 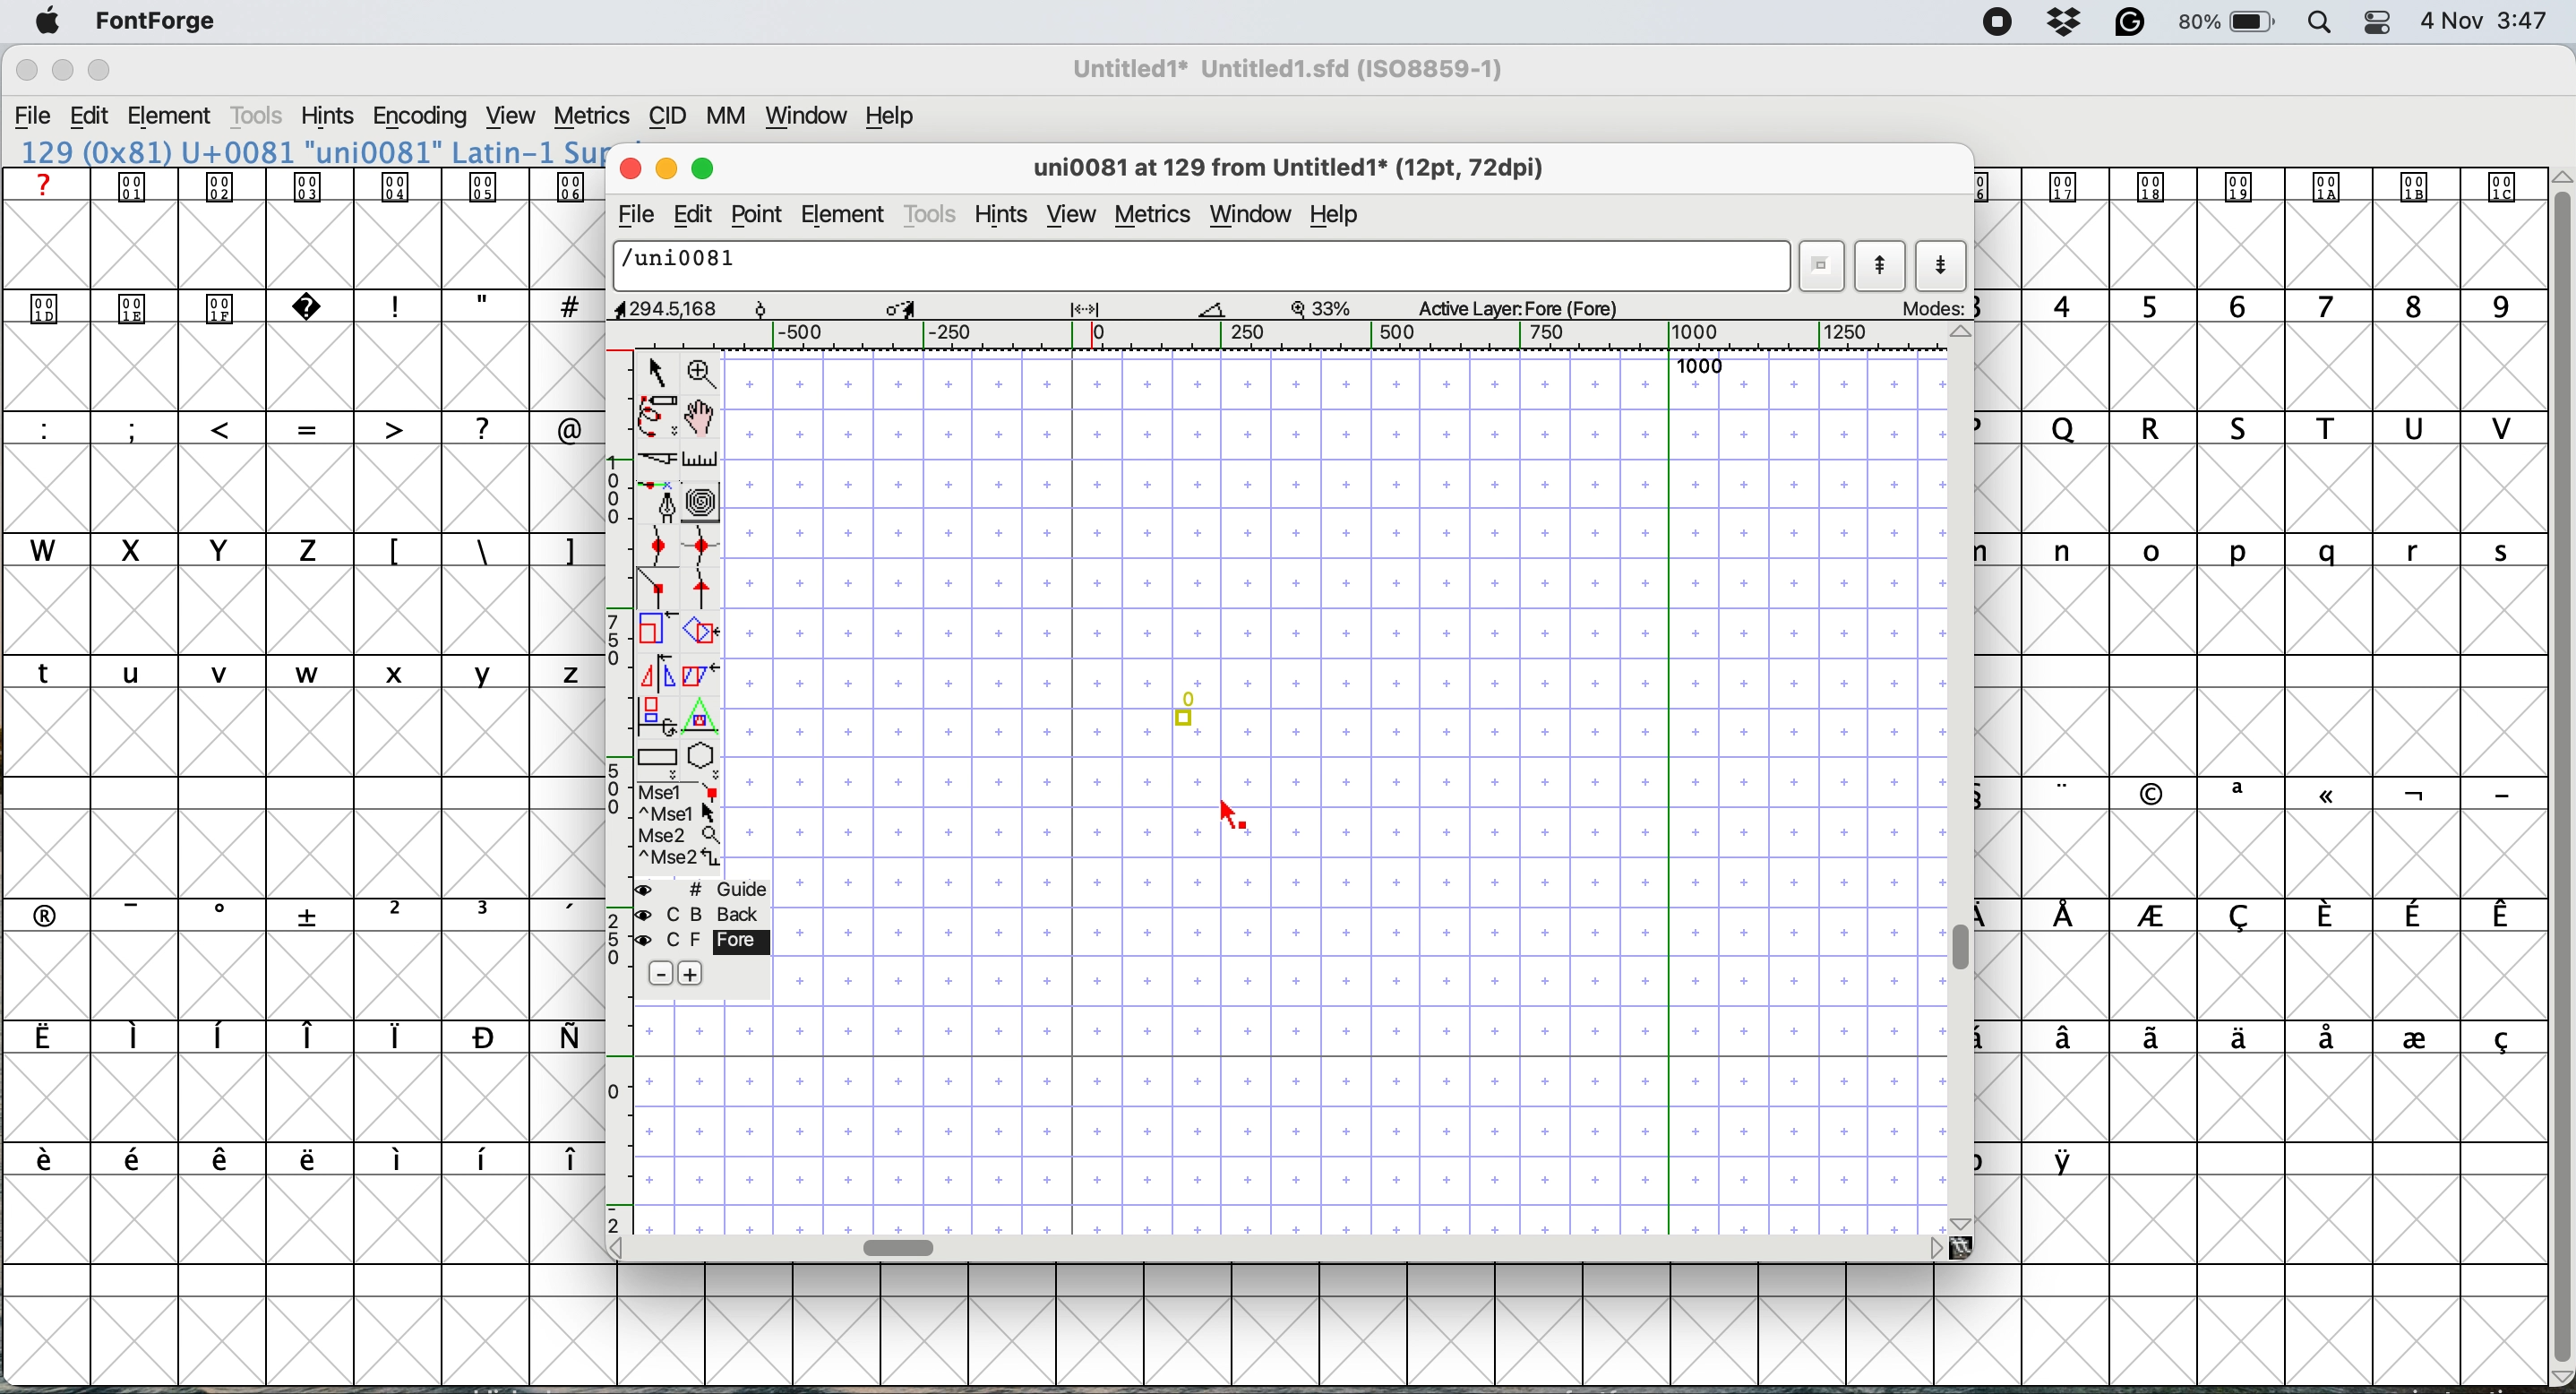 What do you see at coordinates (683, 828) in the screenshot?
I see `selections` at bounding box center [683, 828].